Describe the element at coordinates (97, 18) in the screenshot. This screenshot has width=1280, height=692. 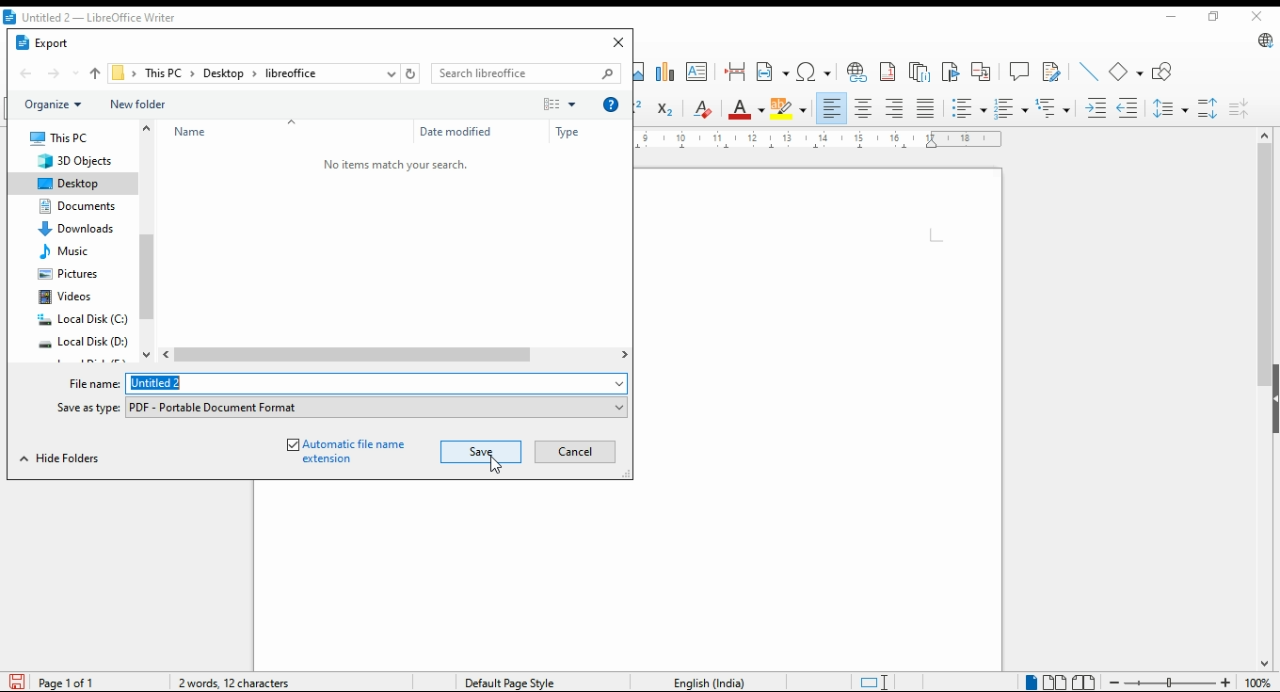
I see `icon and file name` at that location.